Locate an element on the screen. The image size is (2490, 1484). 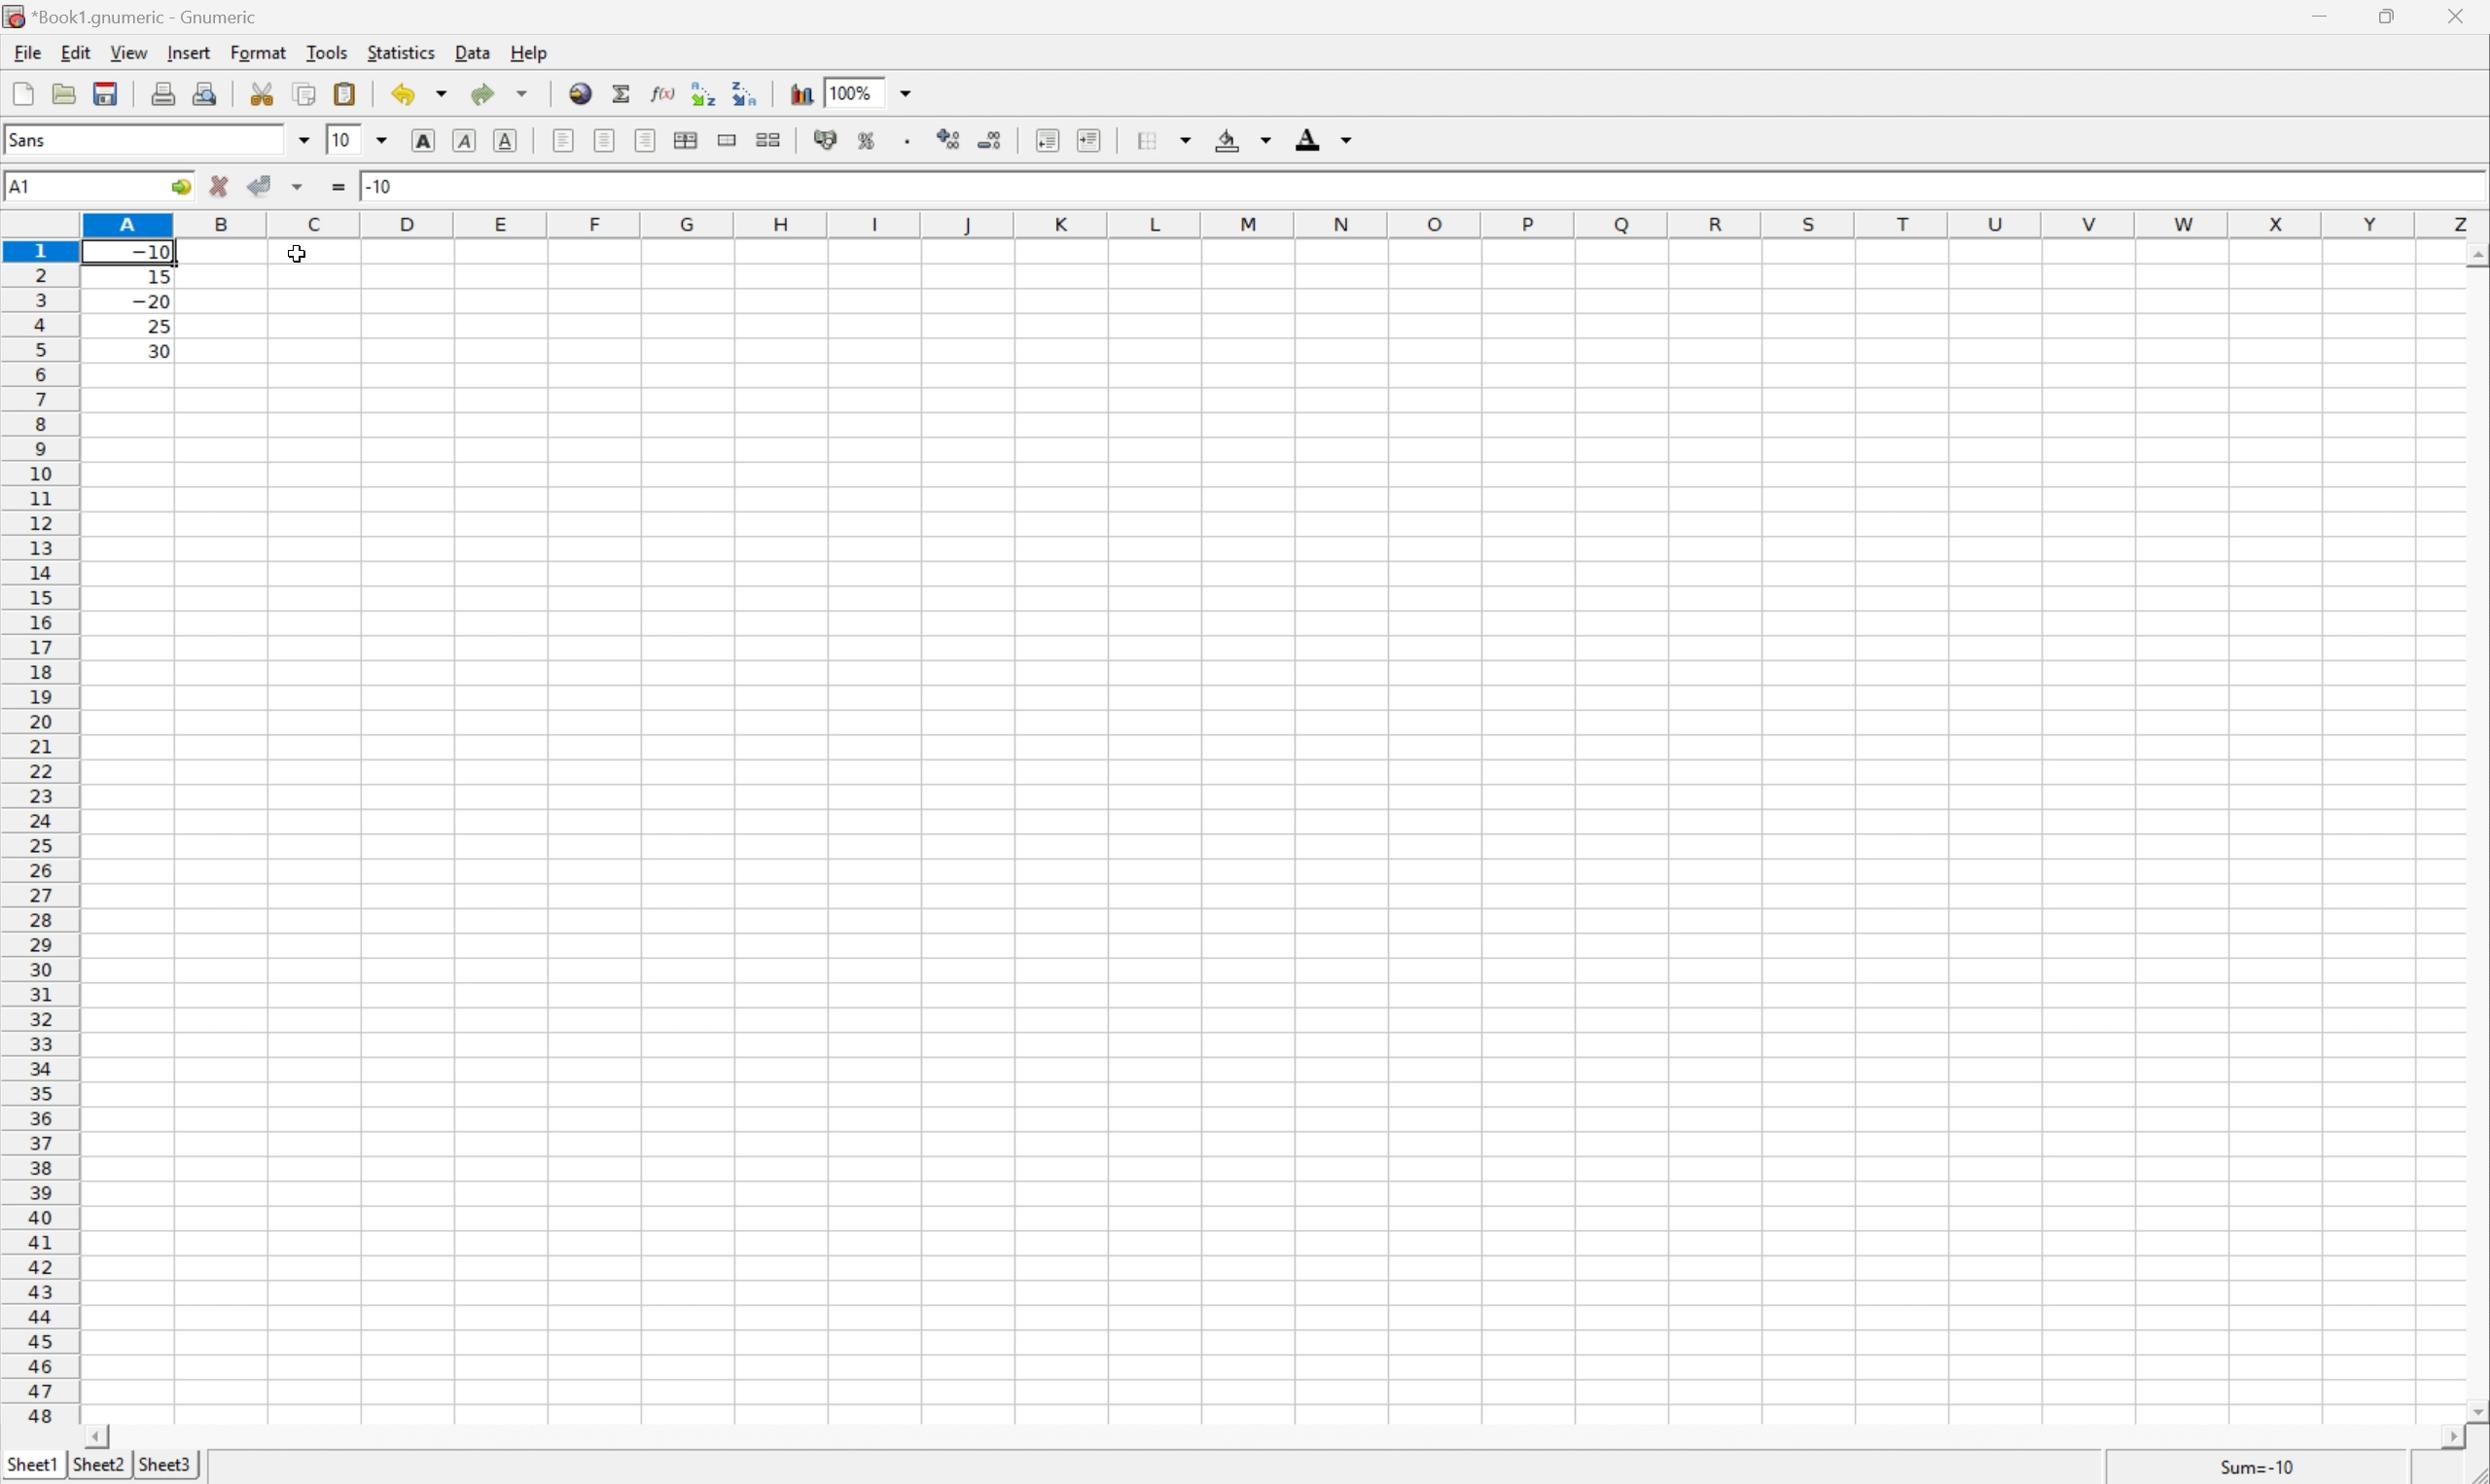
Insert hyperlink is located at coordinates (578, 91).